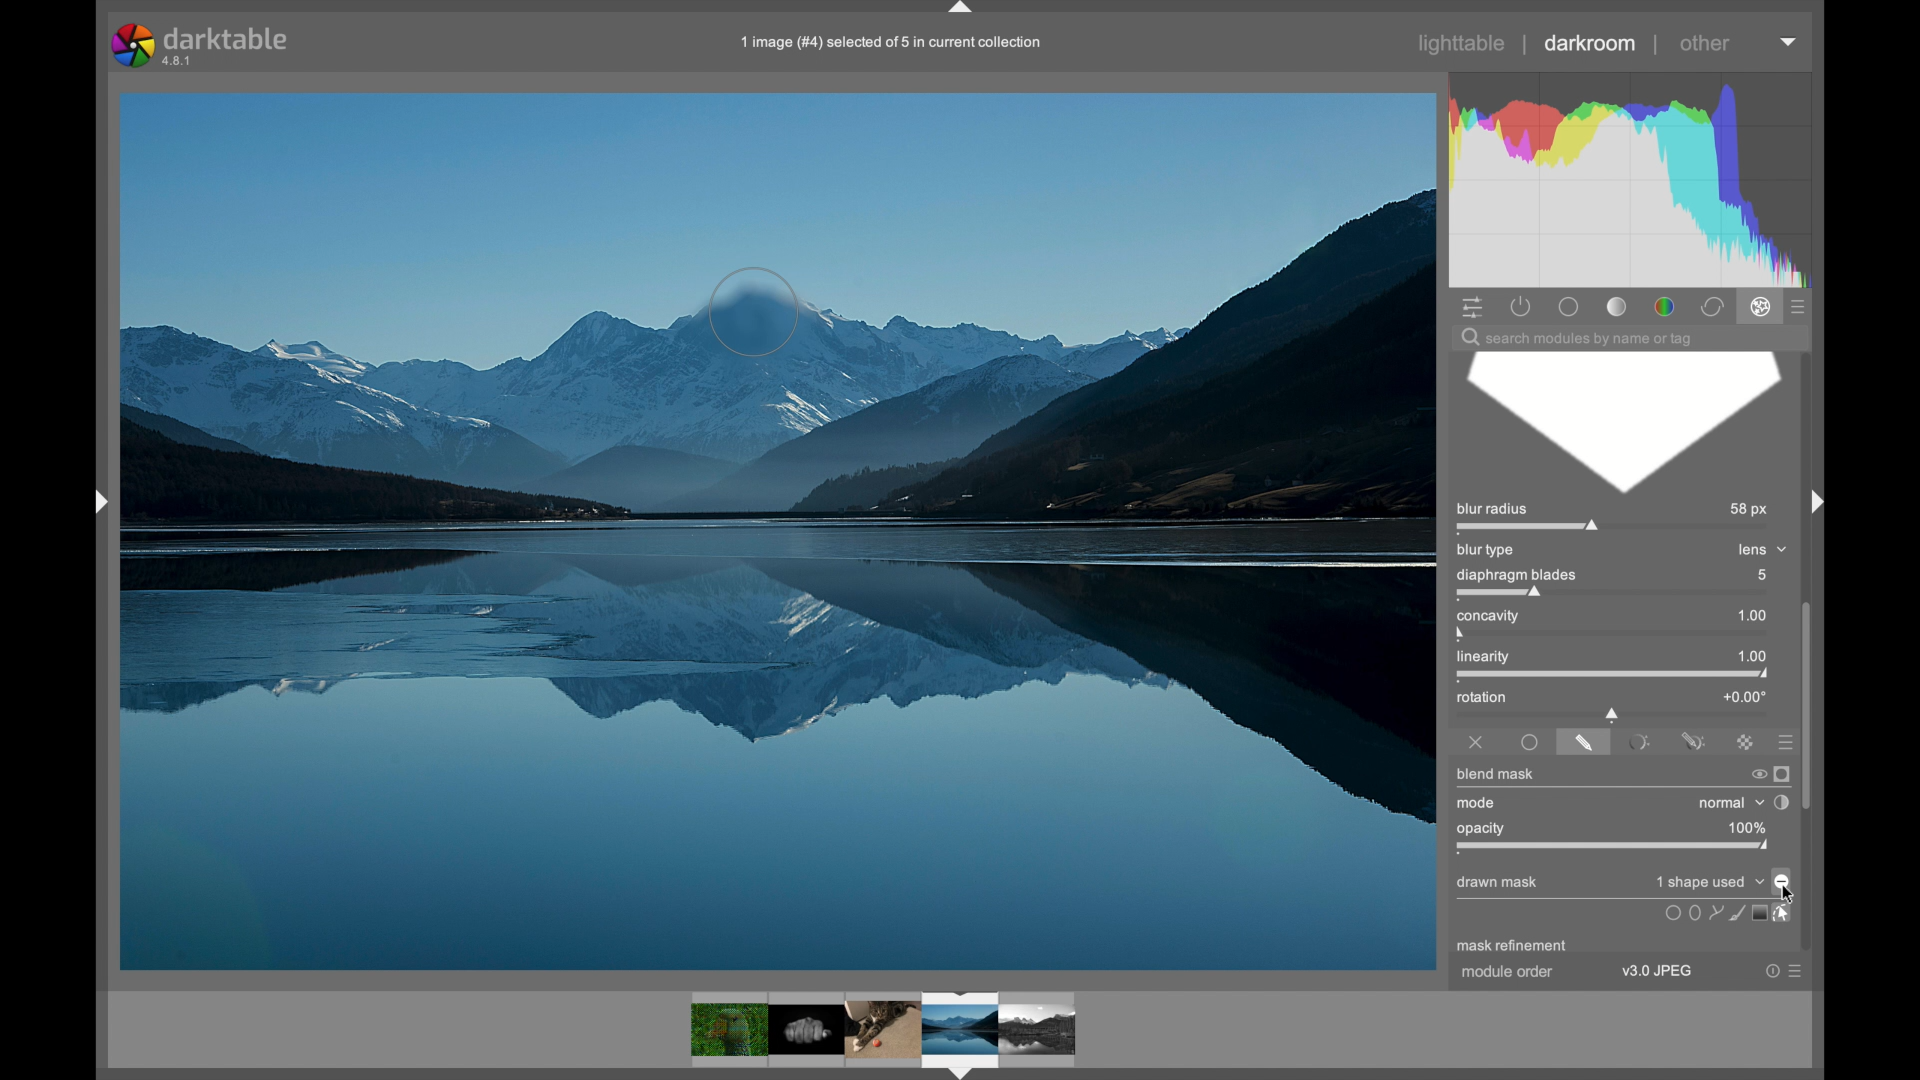 The width and height of the screenshot is (1920, 1080). What do you see at coordinates (1511, 947) in the screenshot?
I see `mask refinement` at bounding box center [1511, 947].